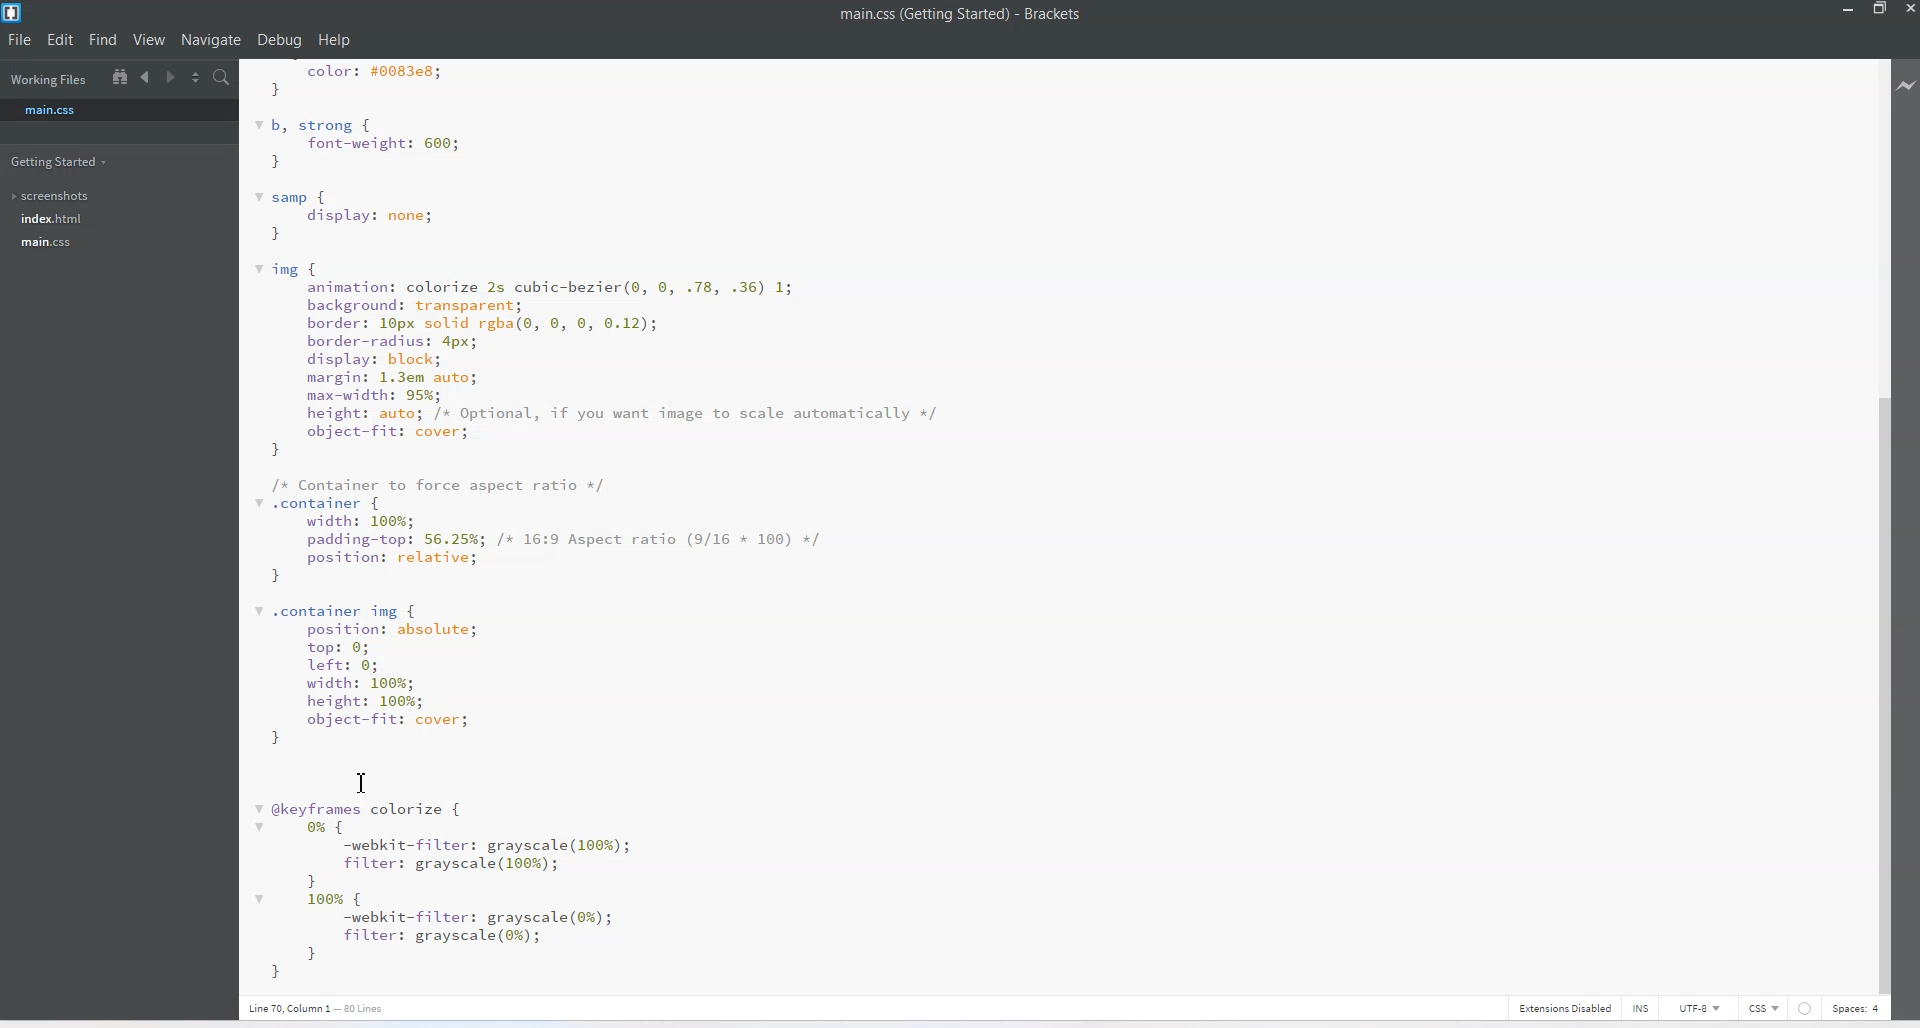  What do you see at coordinates (279, 41) in the screenshot?
I see `Debug` at bounding box center [279, 41].